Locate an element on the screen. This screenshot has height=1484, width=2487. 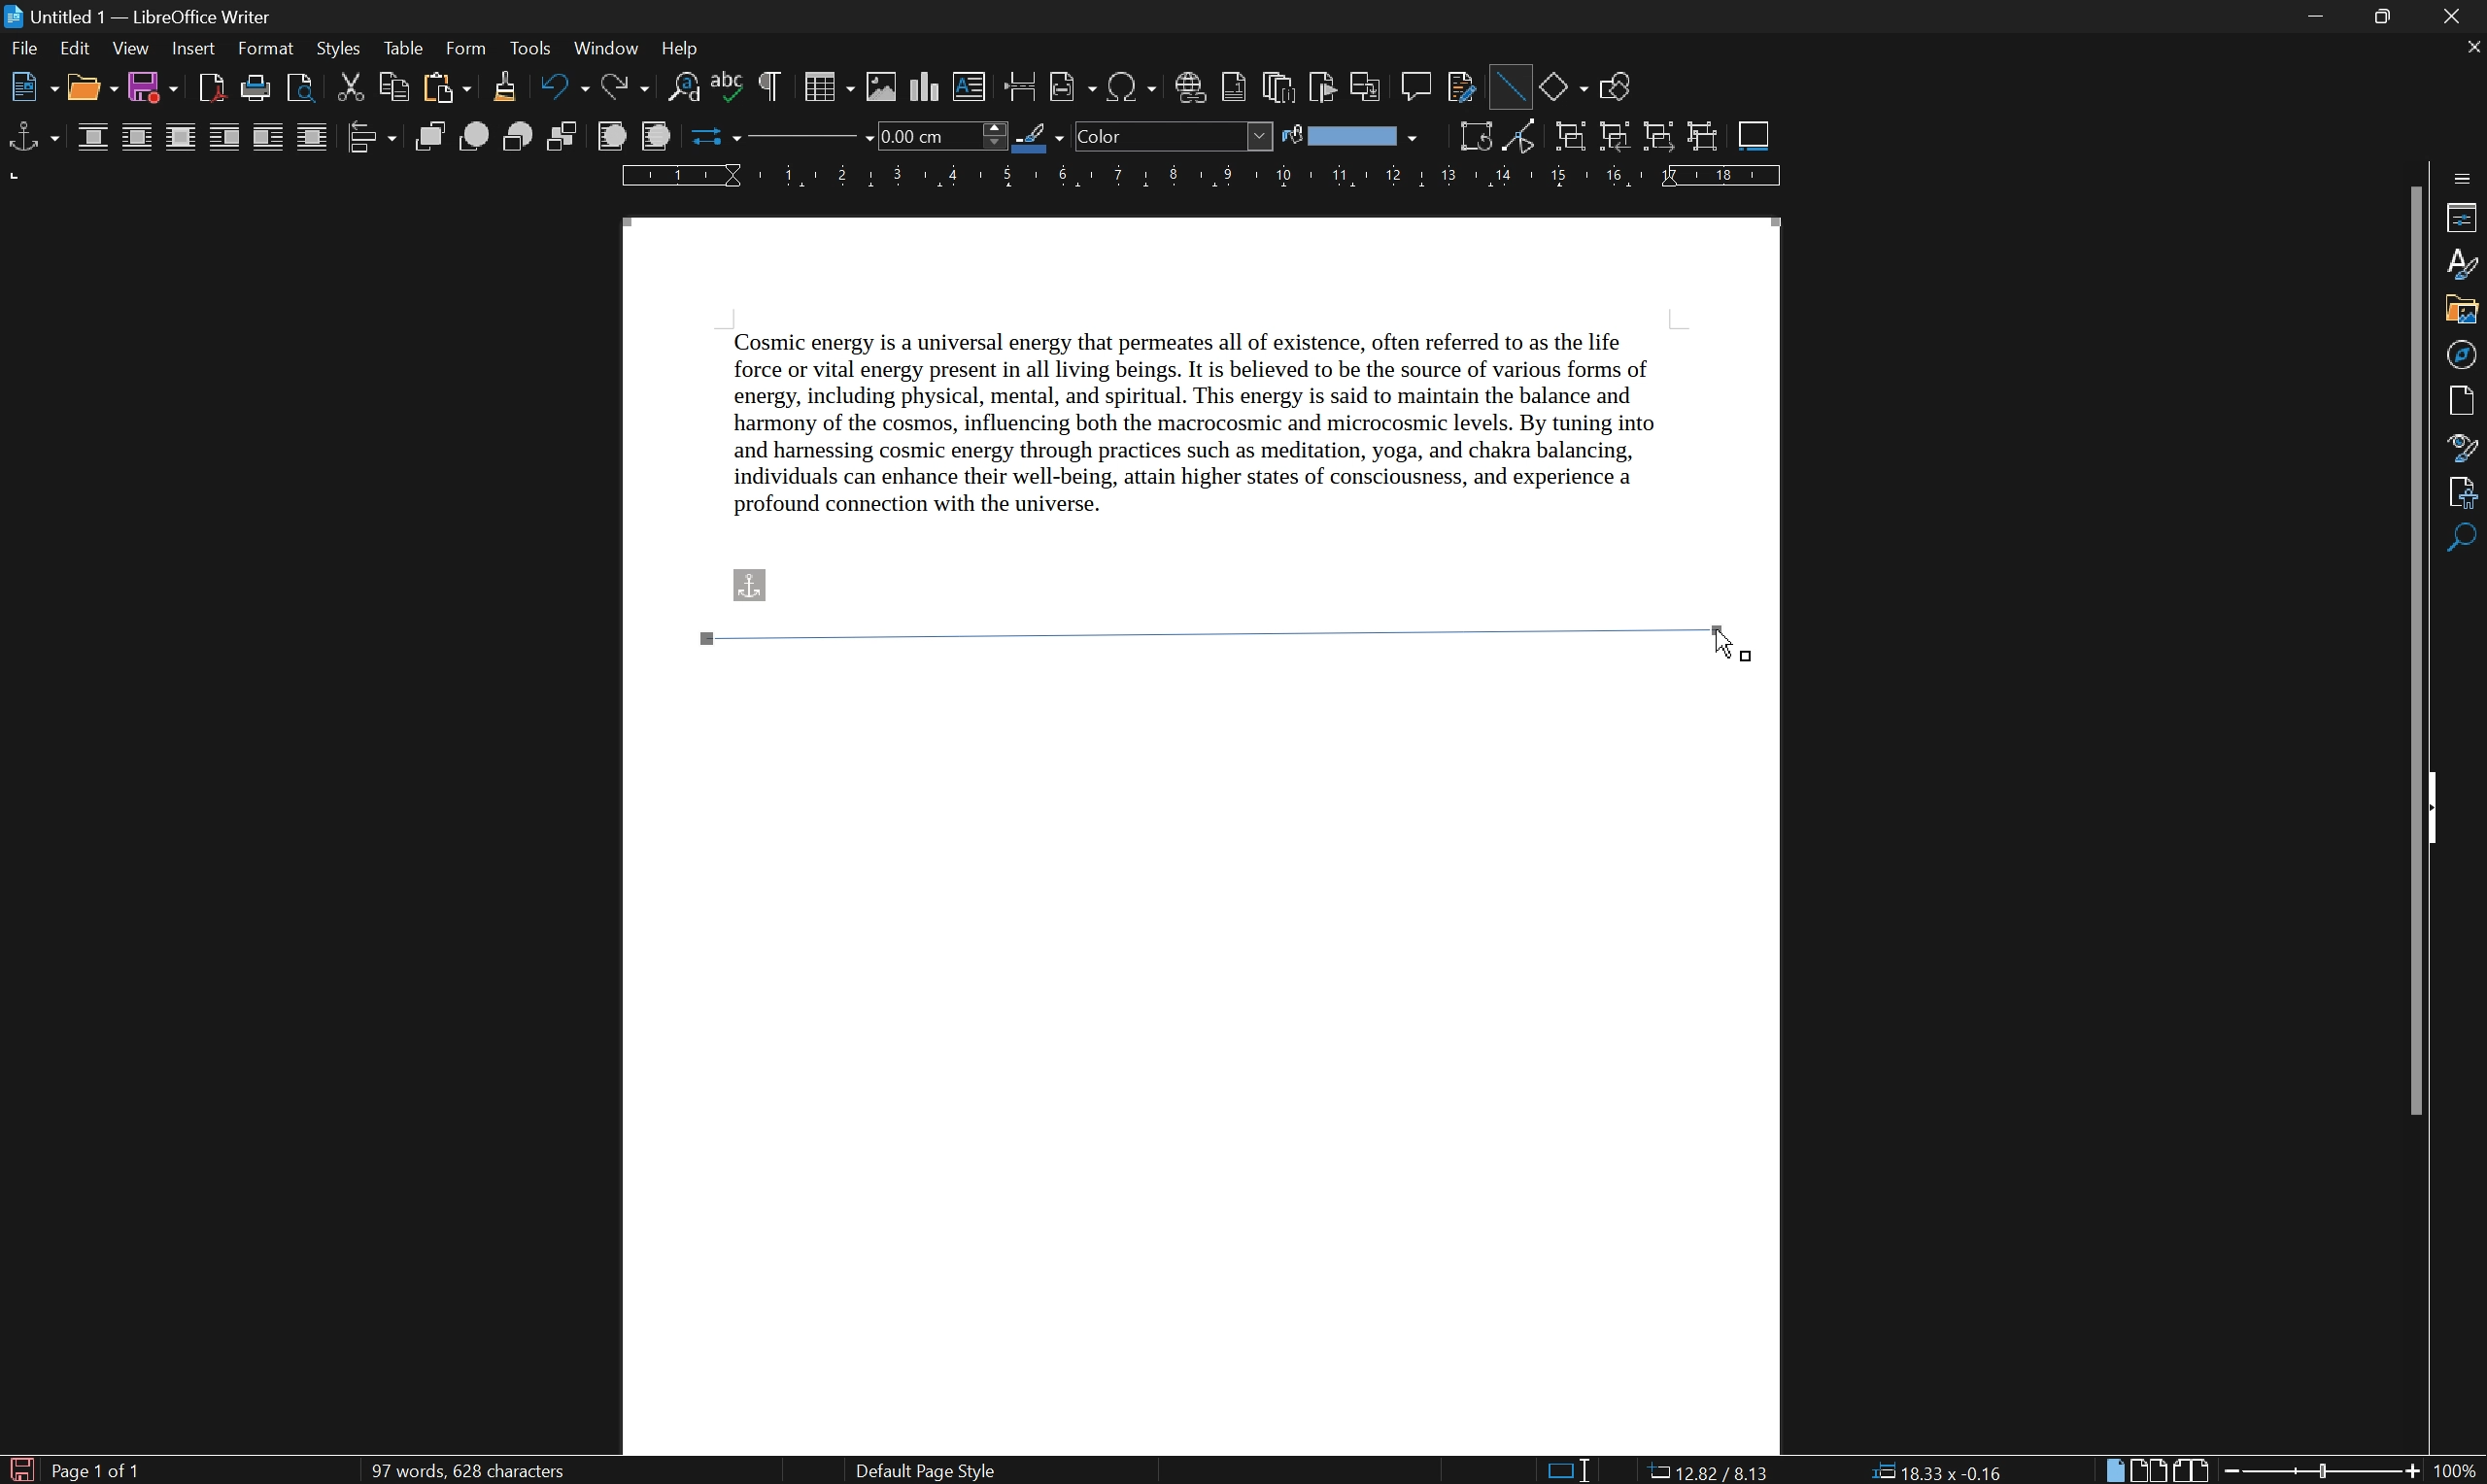
view is located at coordinates (130, 49).